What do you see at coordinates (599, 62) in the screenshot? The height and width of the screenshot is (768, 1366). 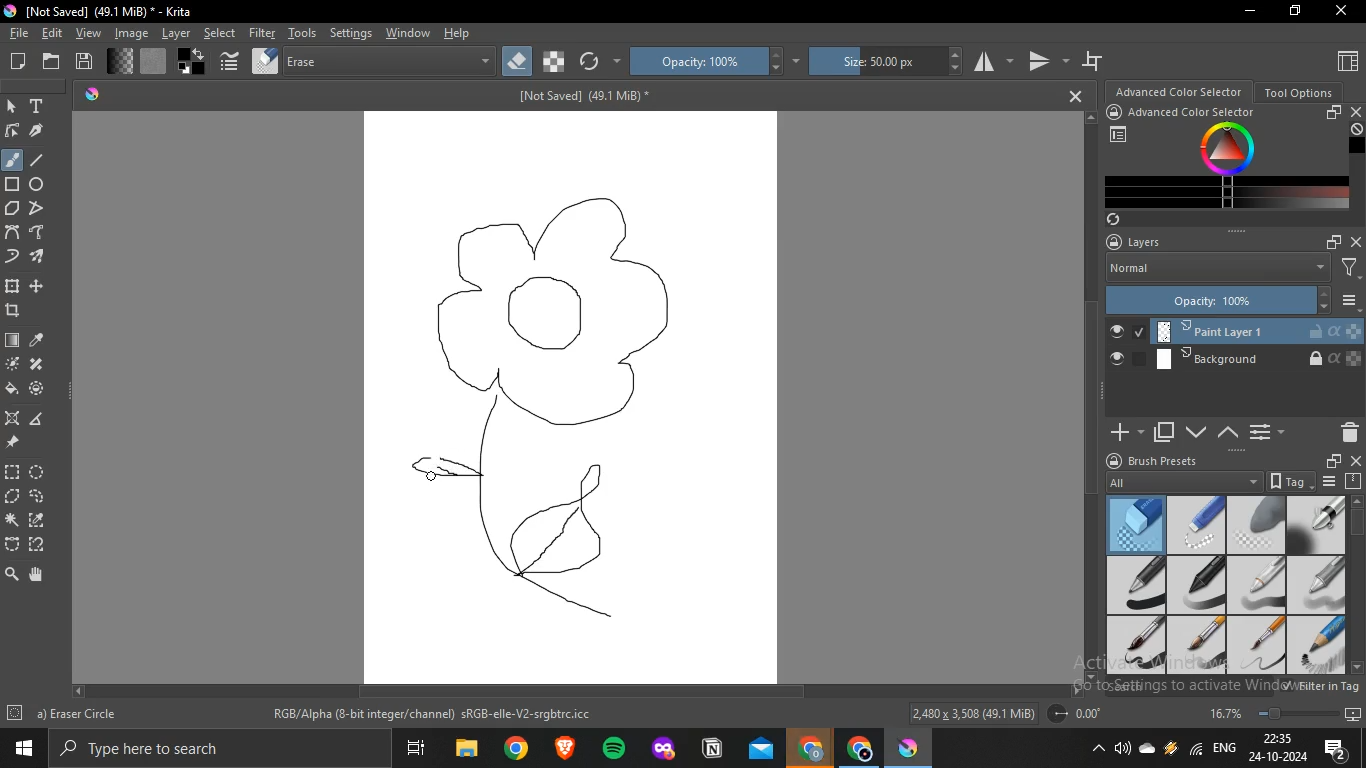 I see `reload original preset` at bounding box center [599, 62].